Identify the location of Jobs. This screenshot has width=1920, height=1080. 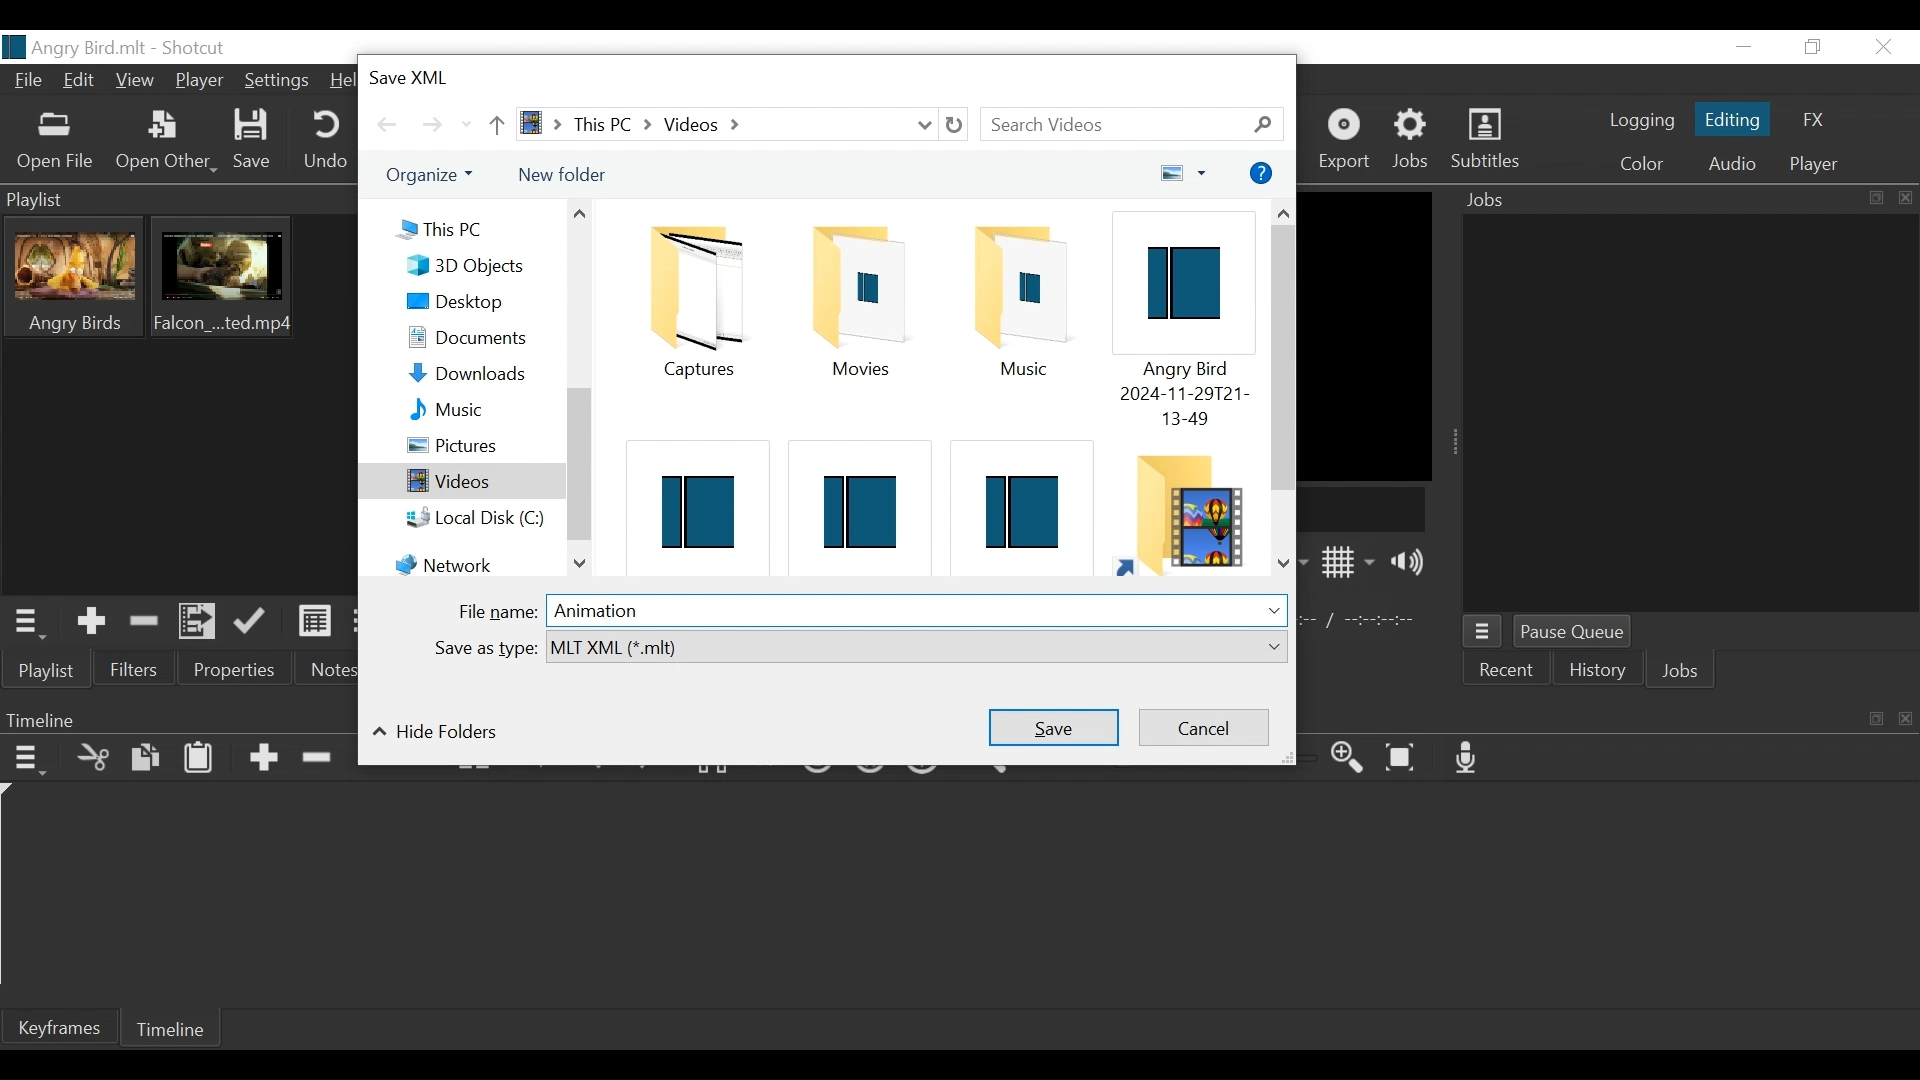
(1687, 202).